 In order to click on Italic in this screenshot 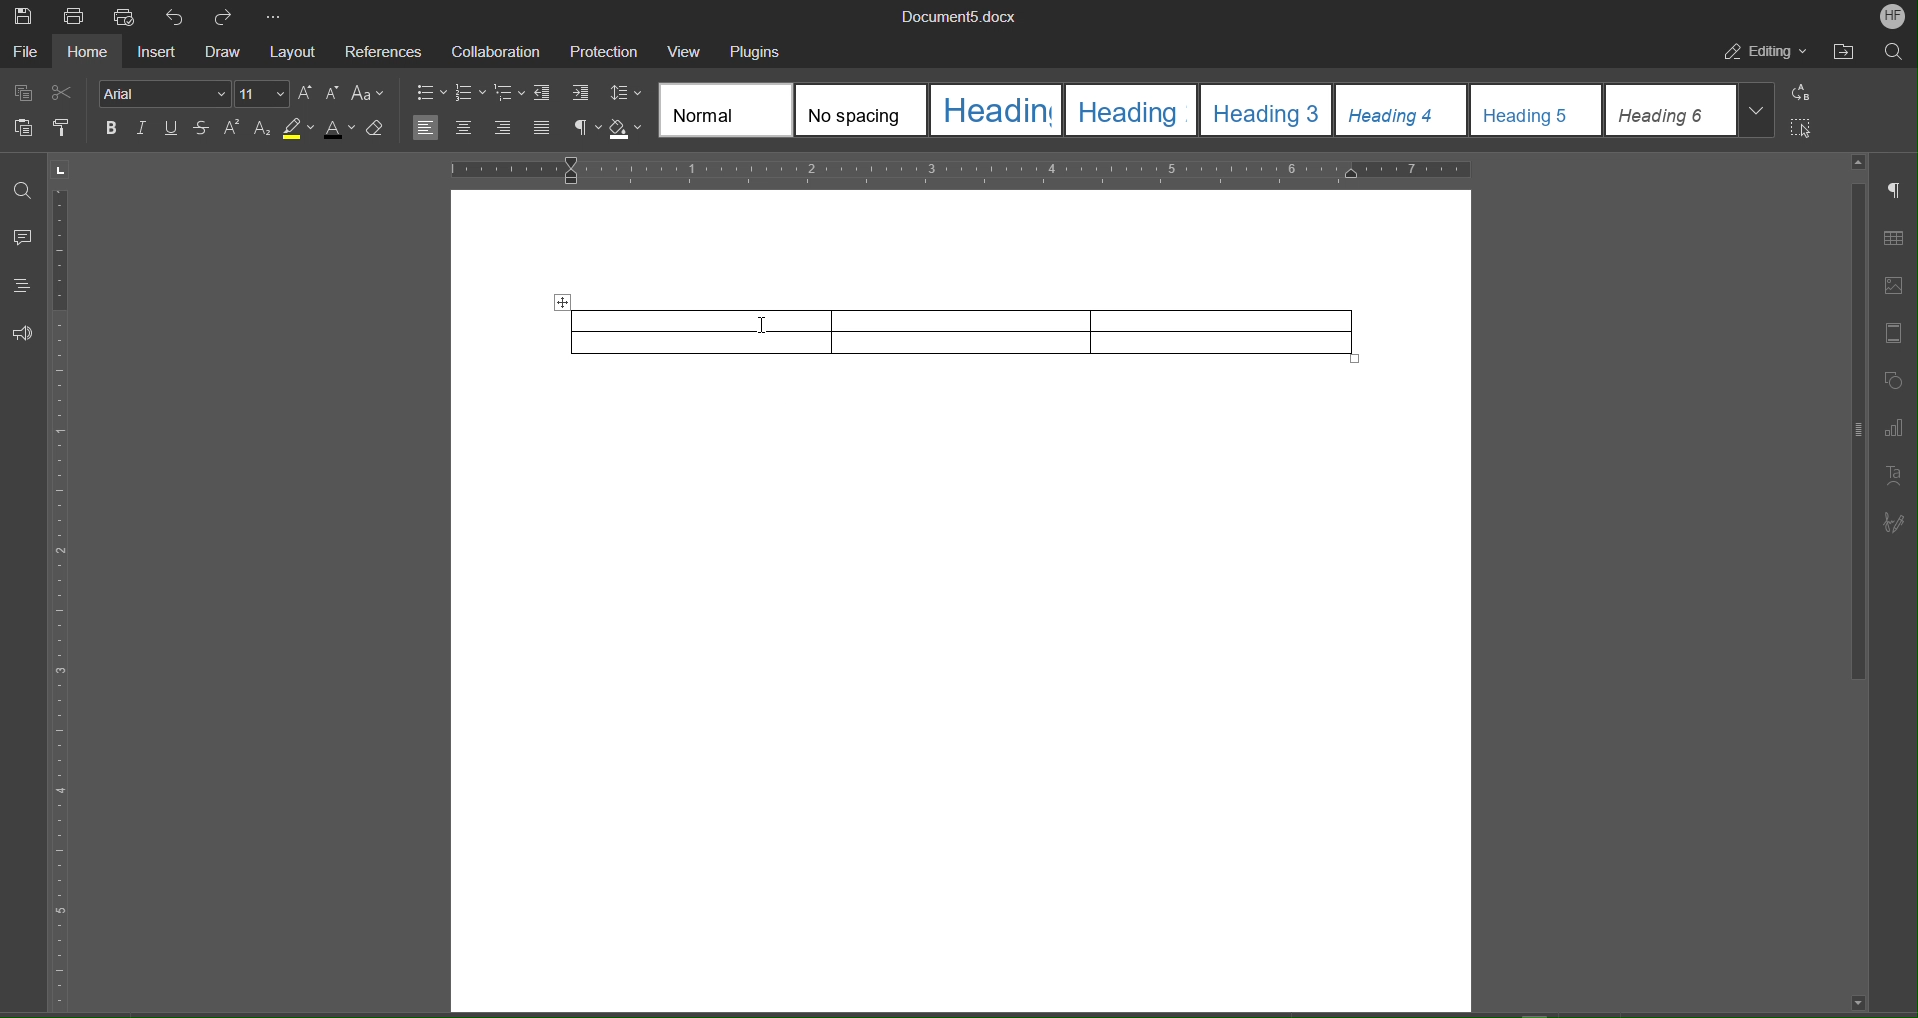, I will do `click(142, 129)`.